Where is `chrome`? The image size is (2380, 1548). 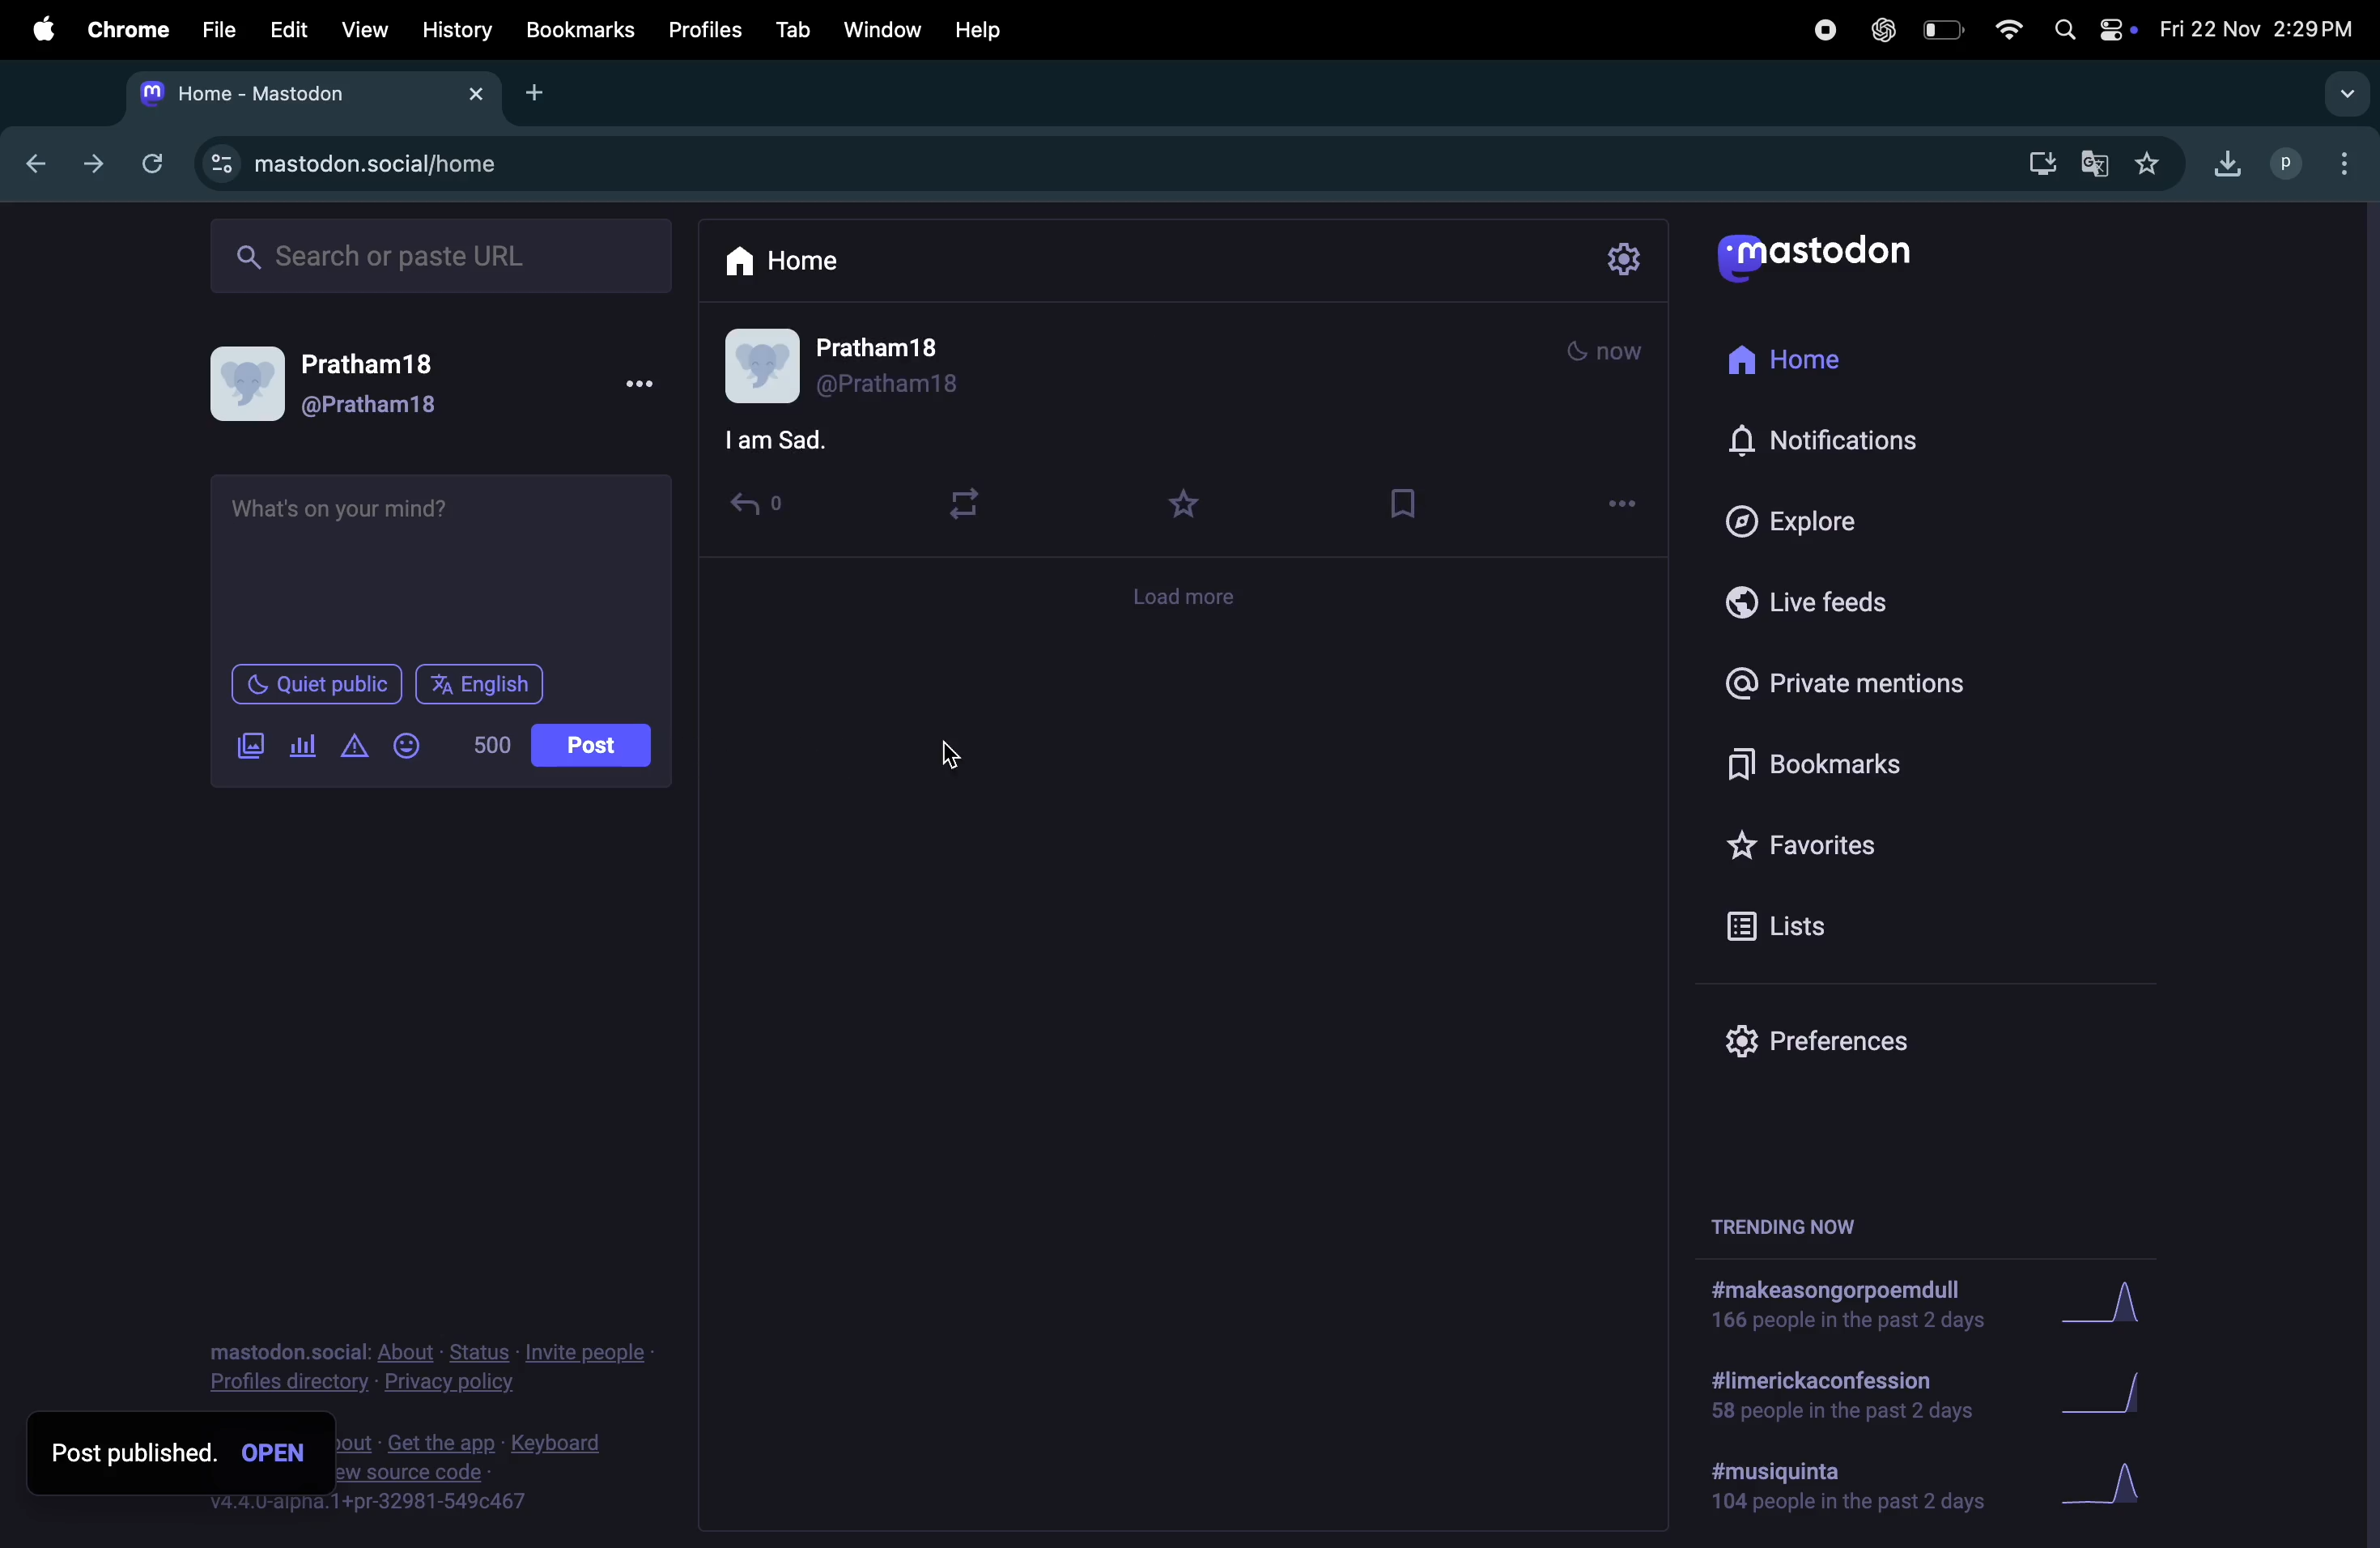
chrome is located at coordinates (121, 28).